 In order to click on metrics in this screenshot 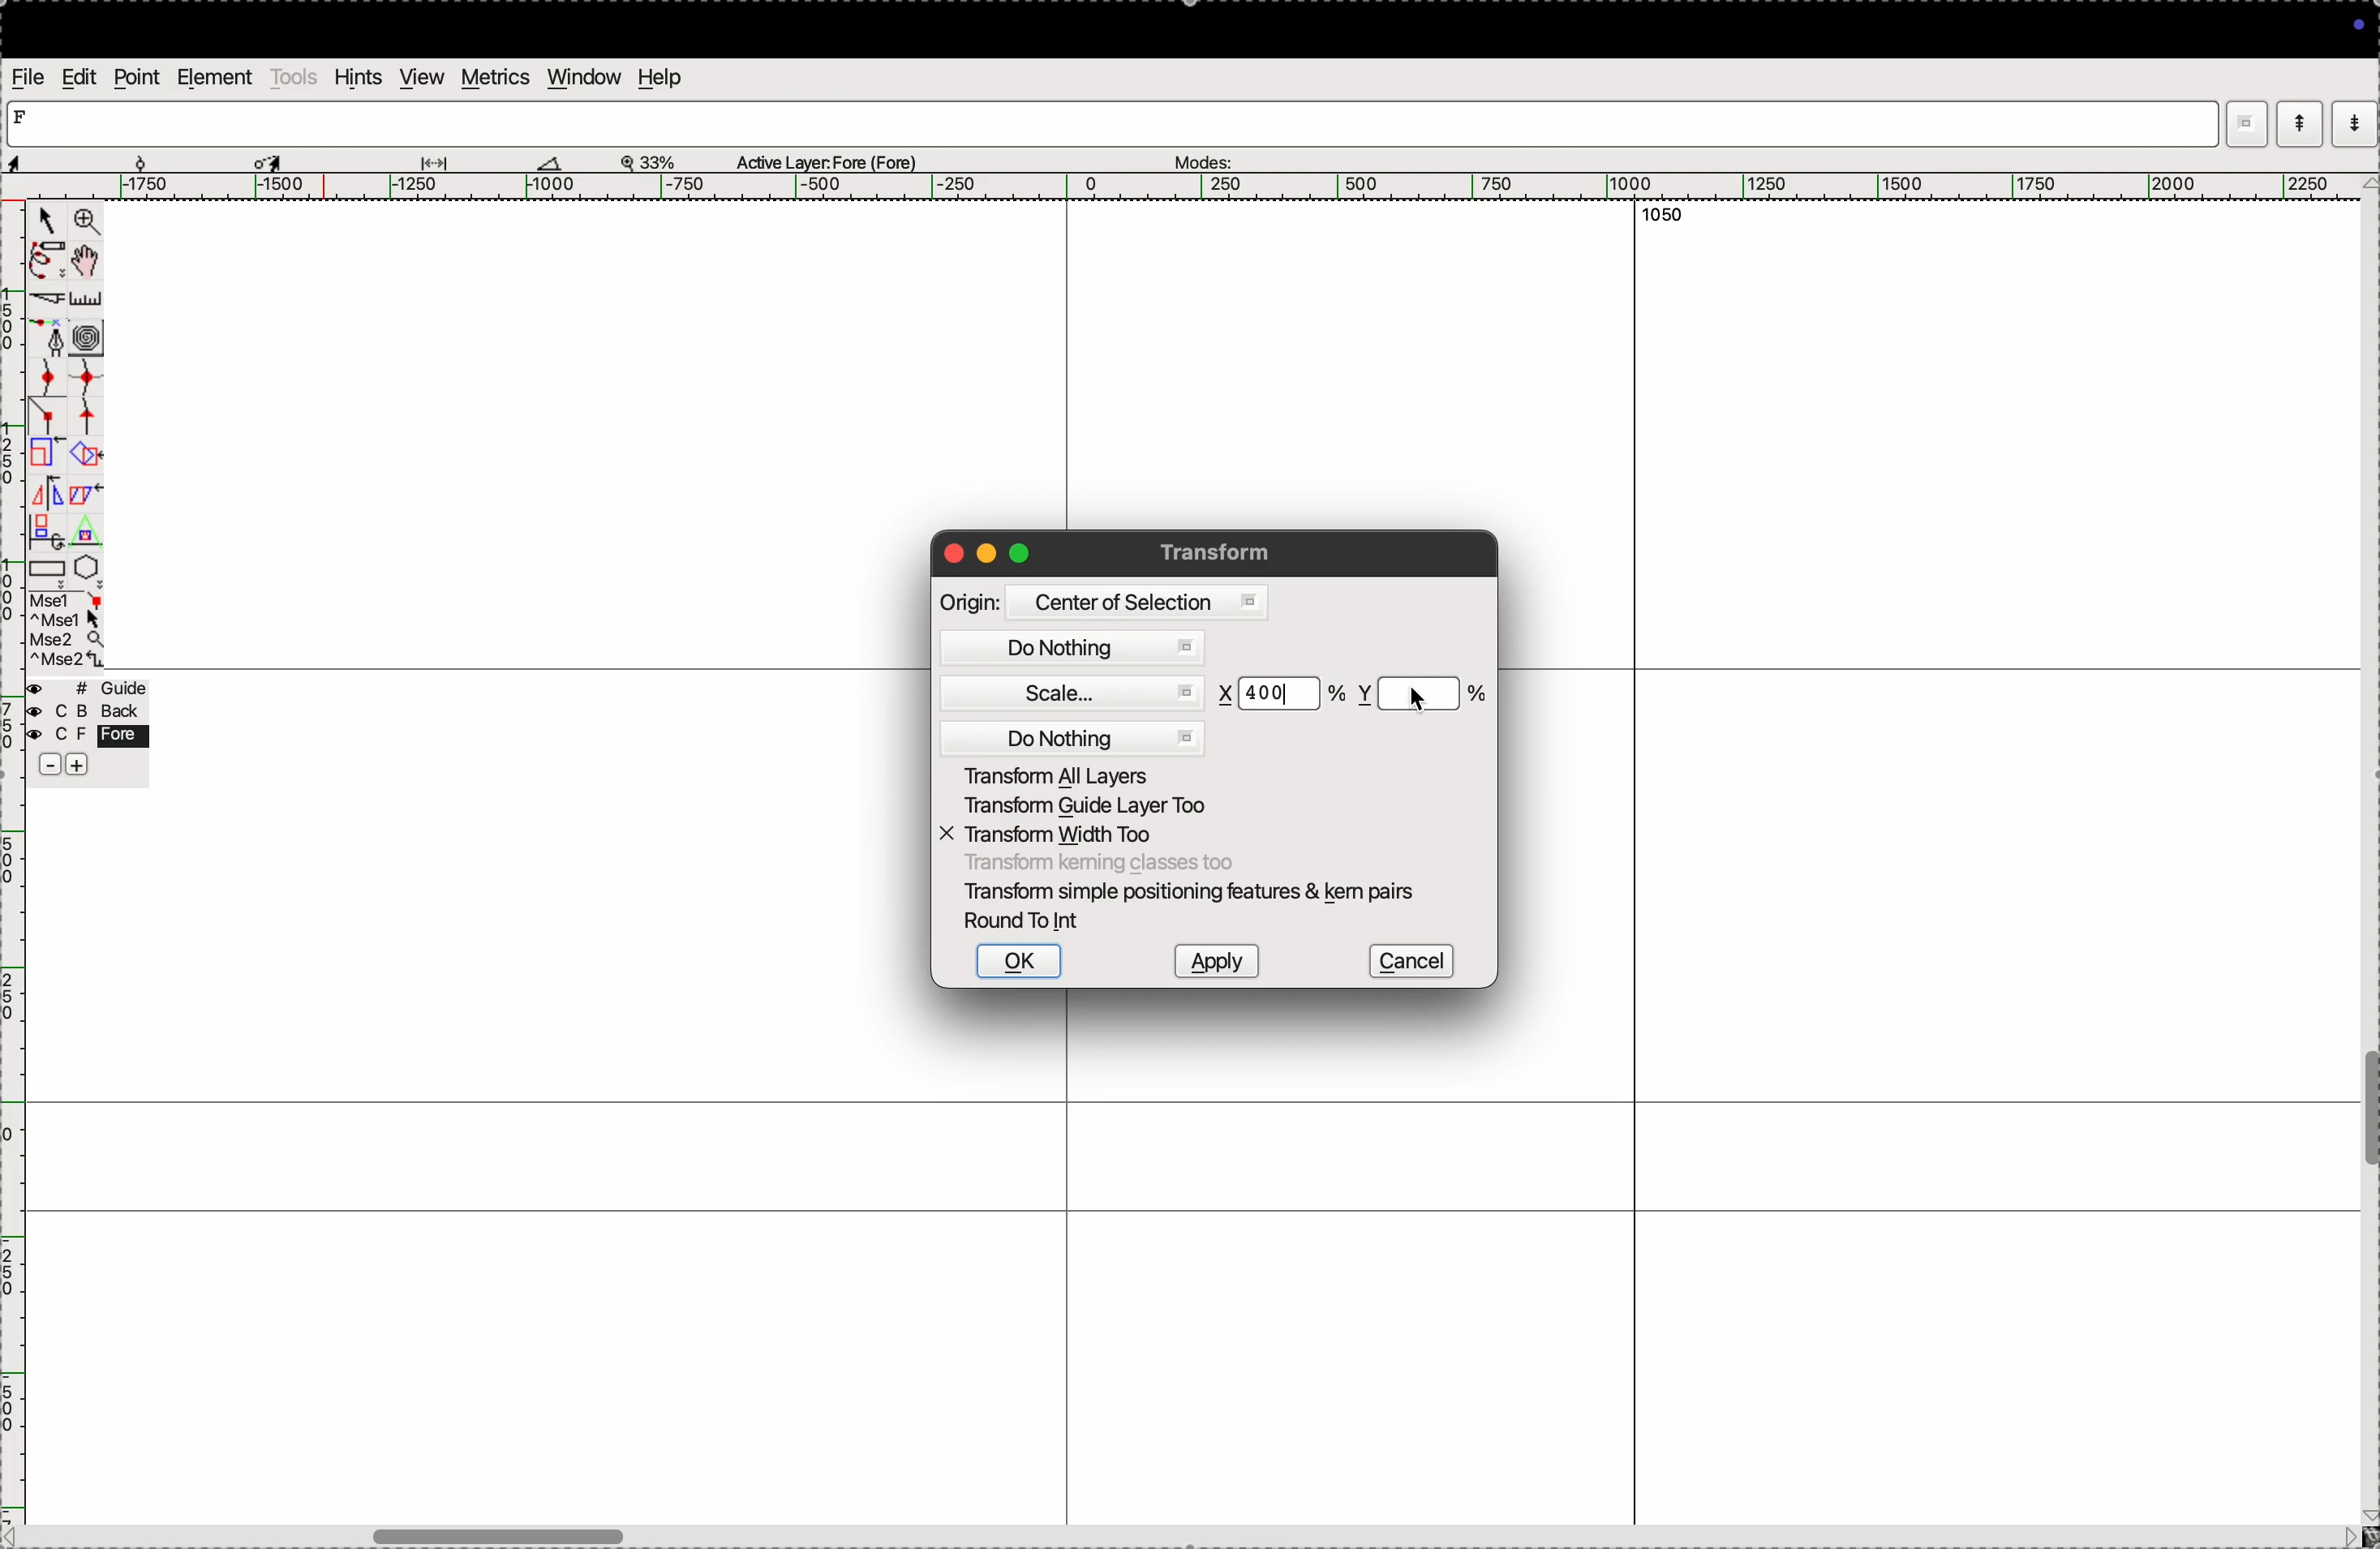, I will do `click(497, 77)`.